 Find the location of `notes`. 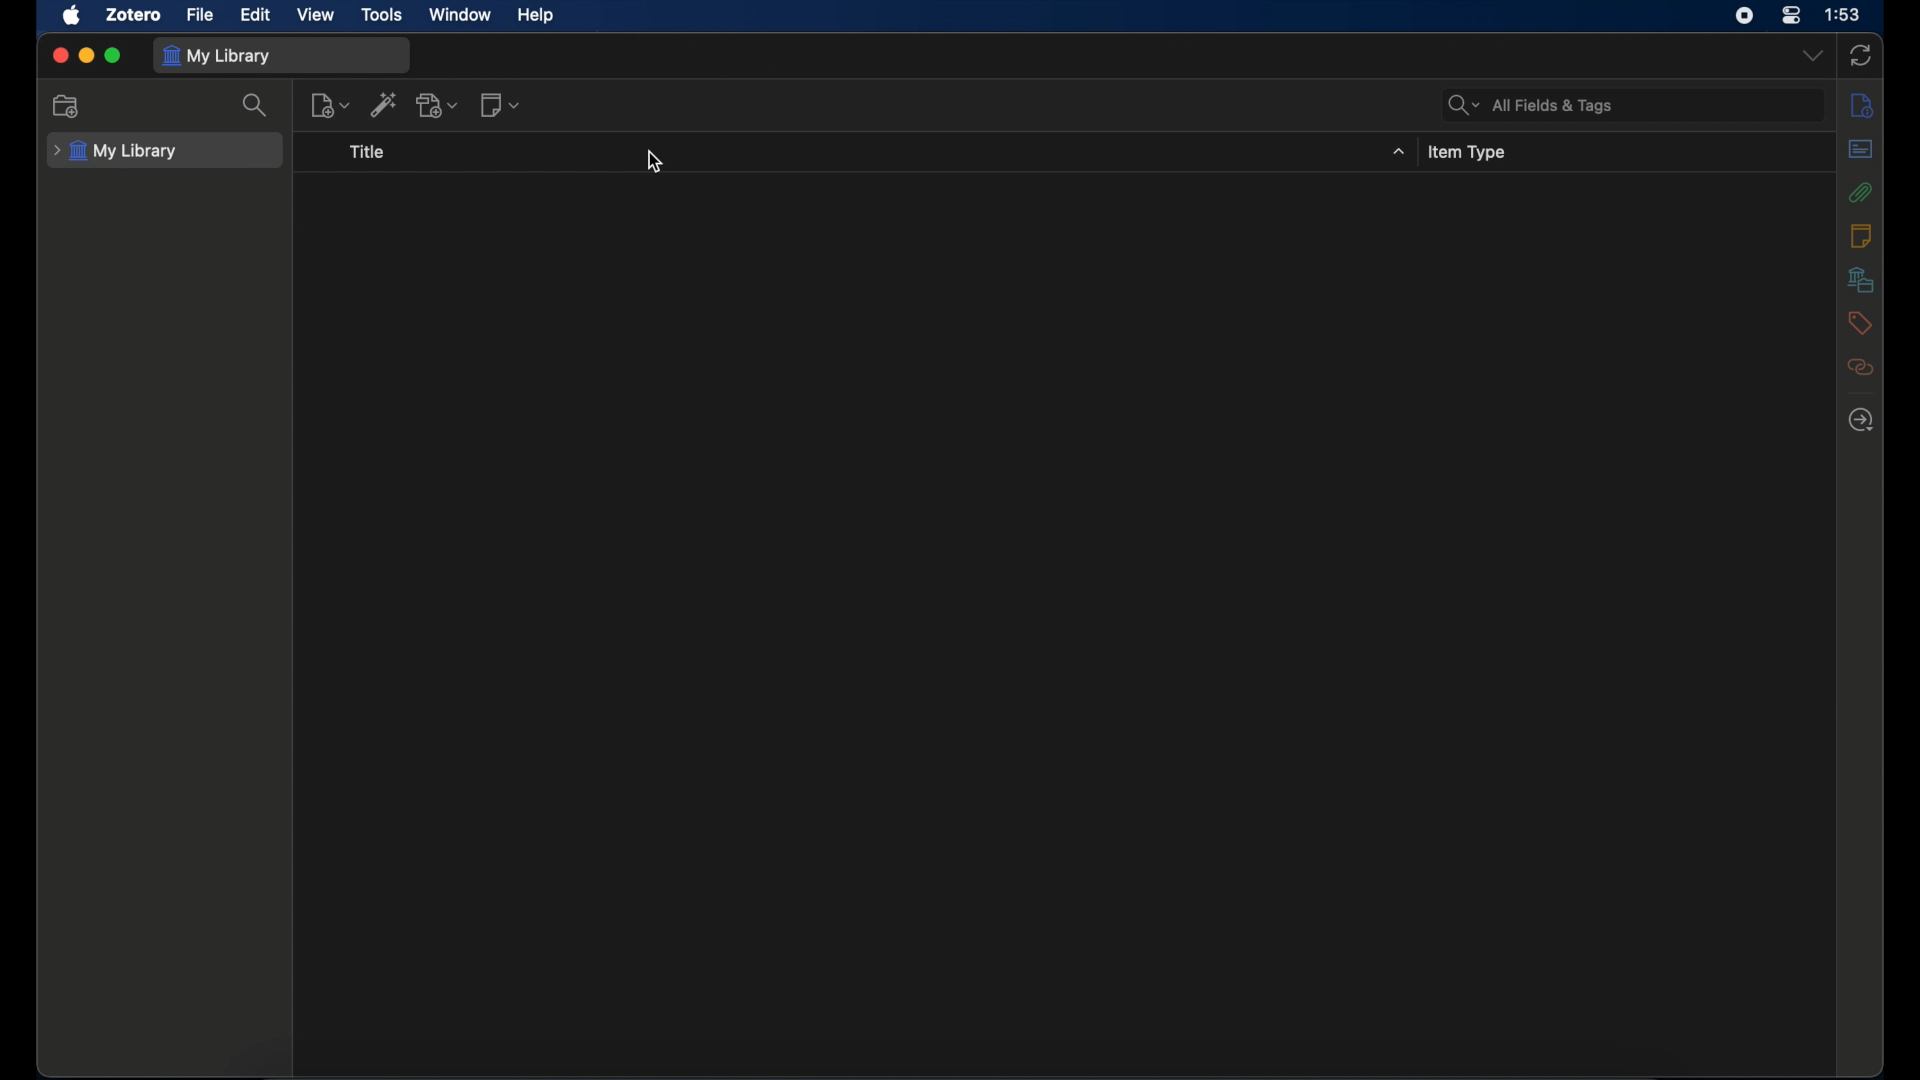

notes is located at coordinates (1860, 235).